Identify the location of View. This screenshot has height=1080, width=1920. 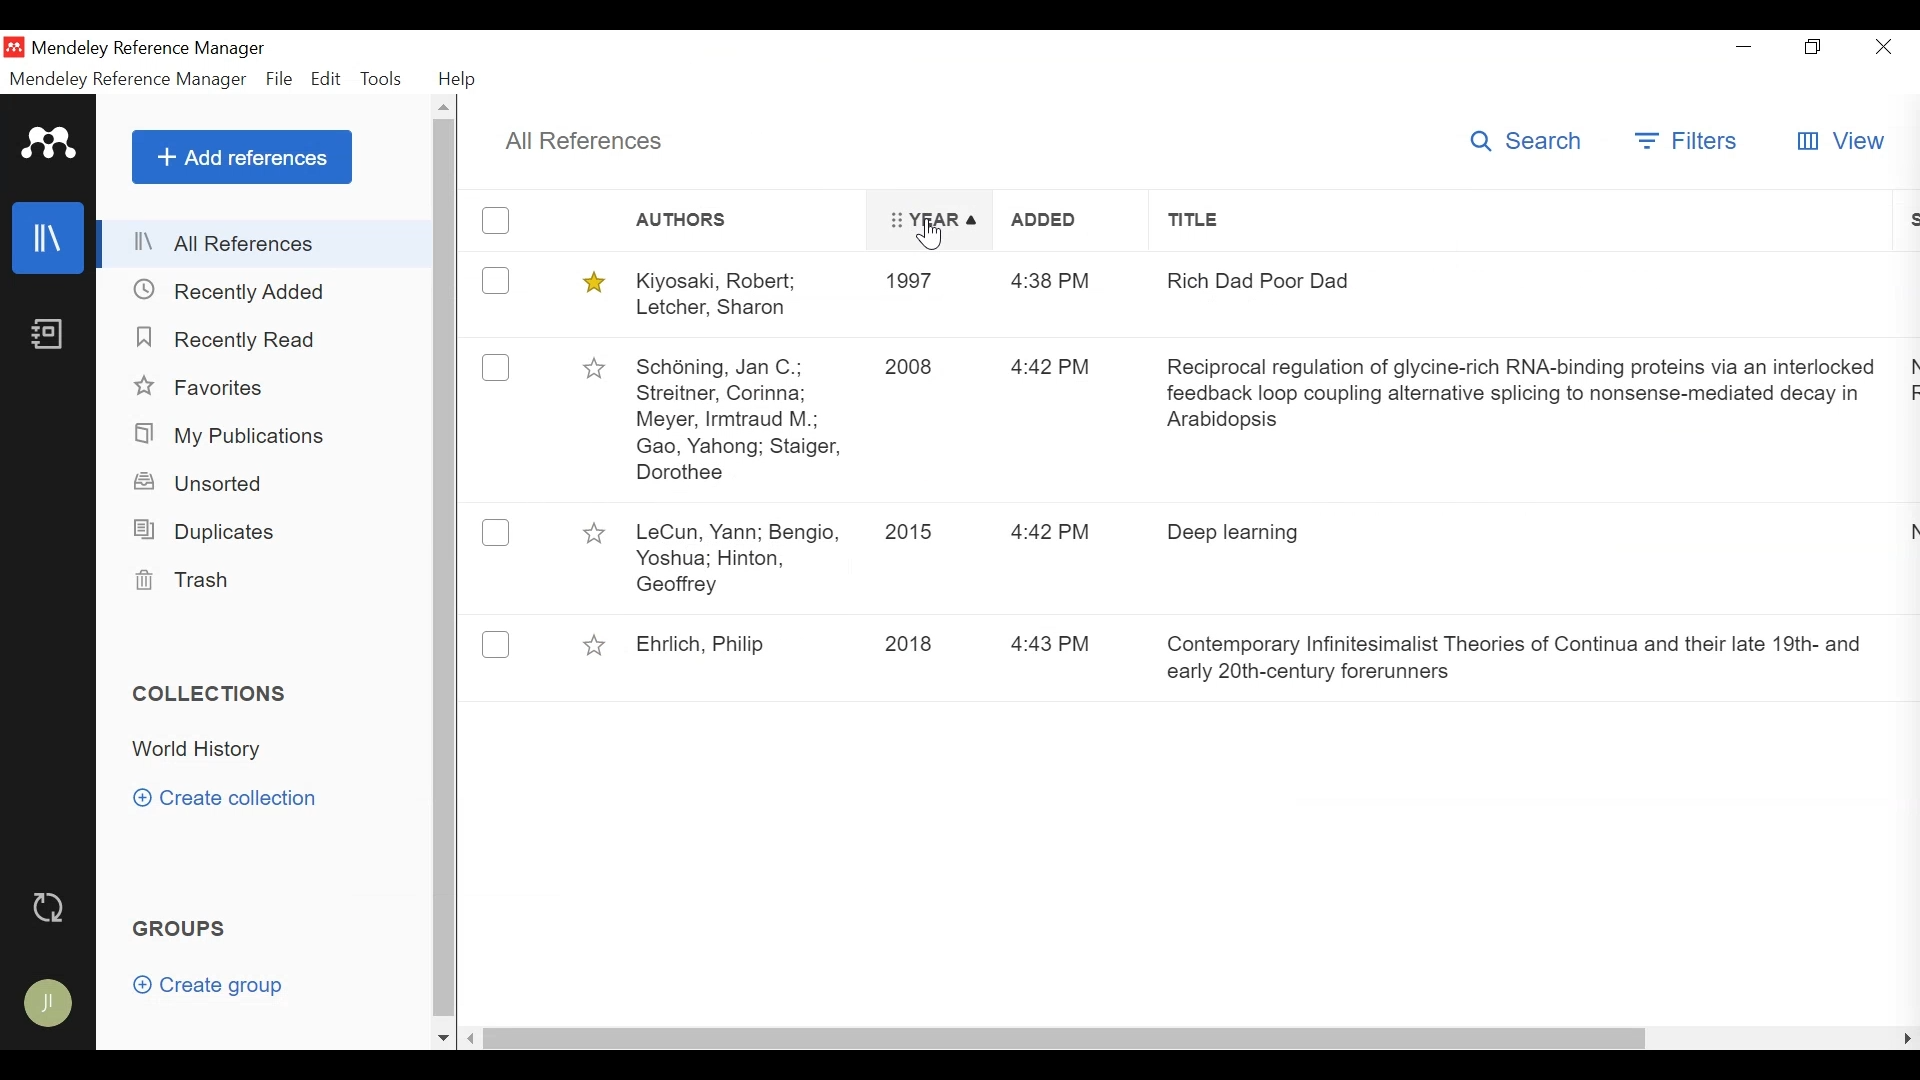
(1839, 140).